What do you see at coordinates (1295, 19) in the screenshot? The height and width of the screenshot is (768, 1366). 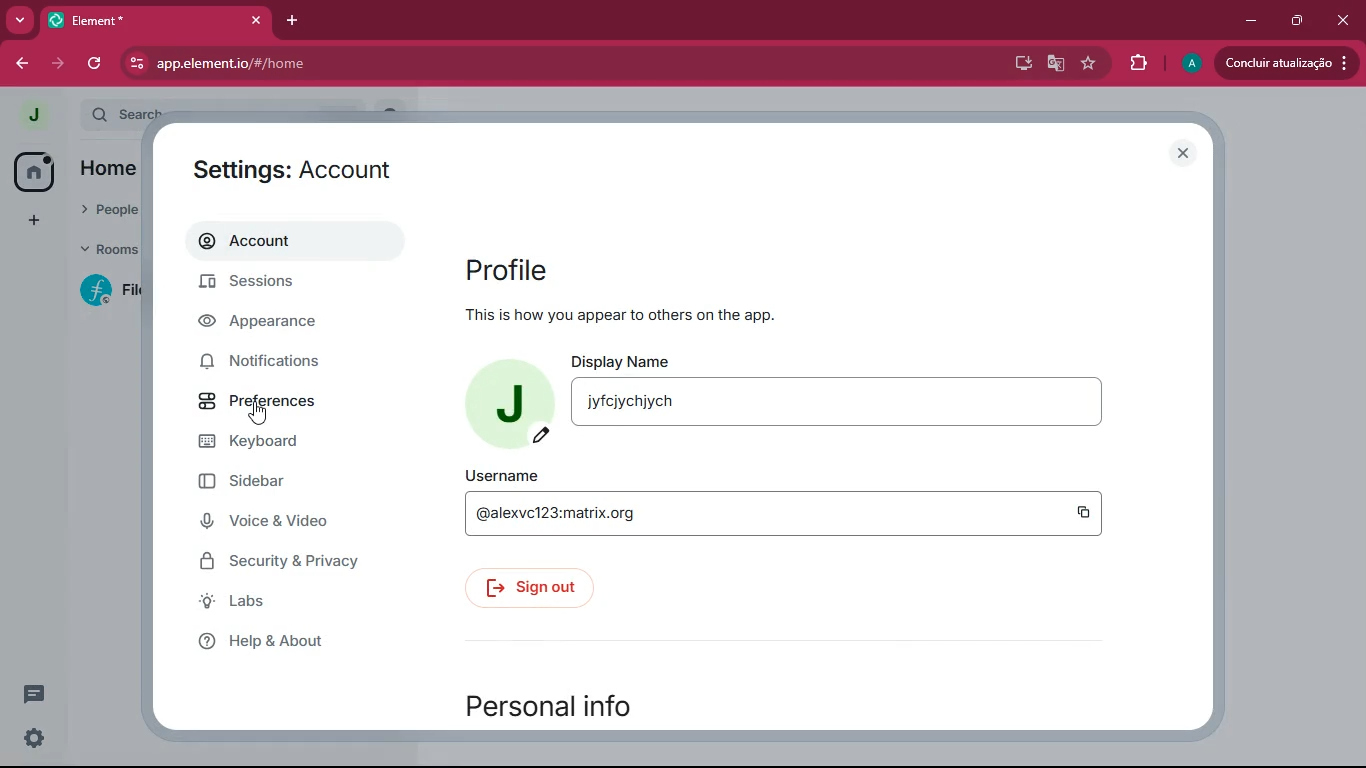 I see `maximize` at bounding box center [1295, 19].